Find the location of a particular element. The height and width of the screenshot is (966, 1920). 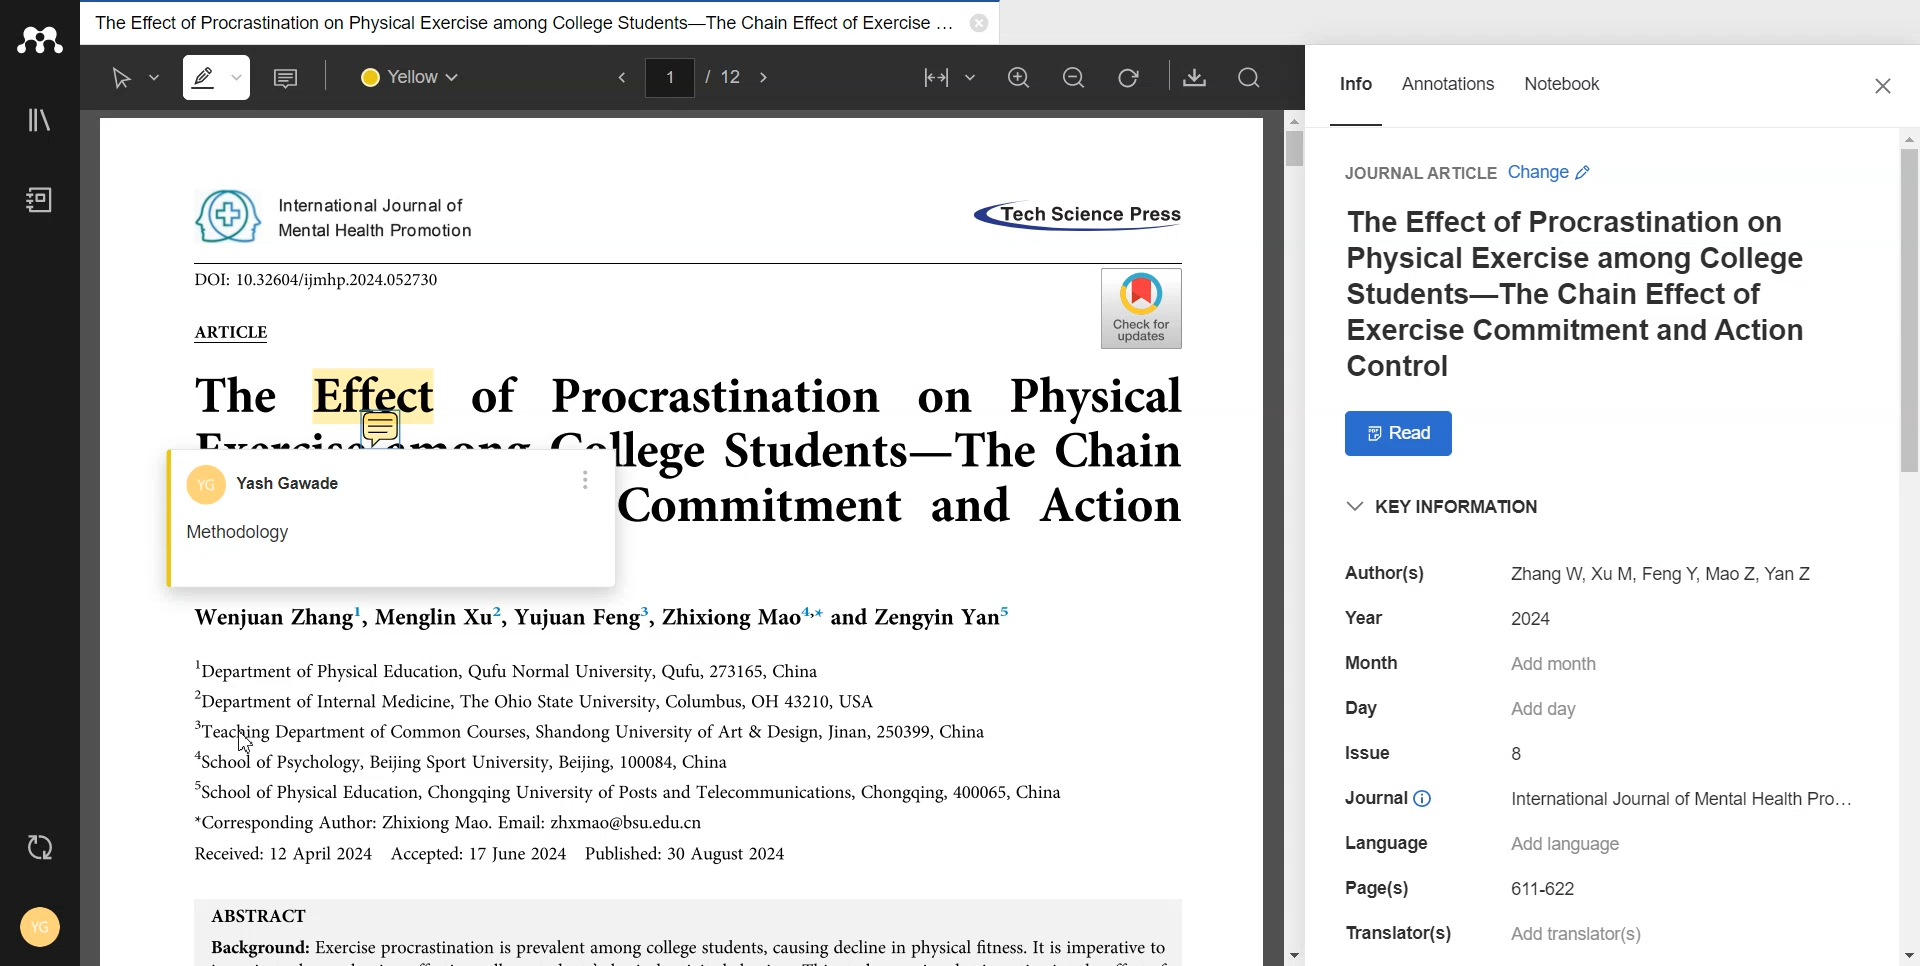

Account is located at coordinates (36, 922).